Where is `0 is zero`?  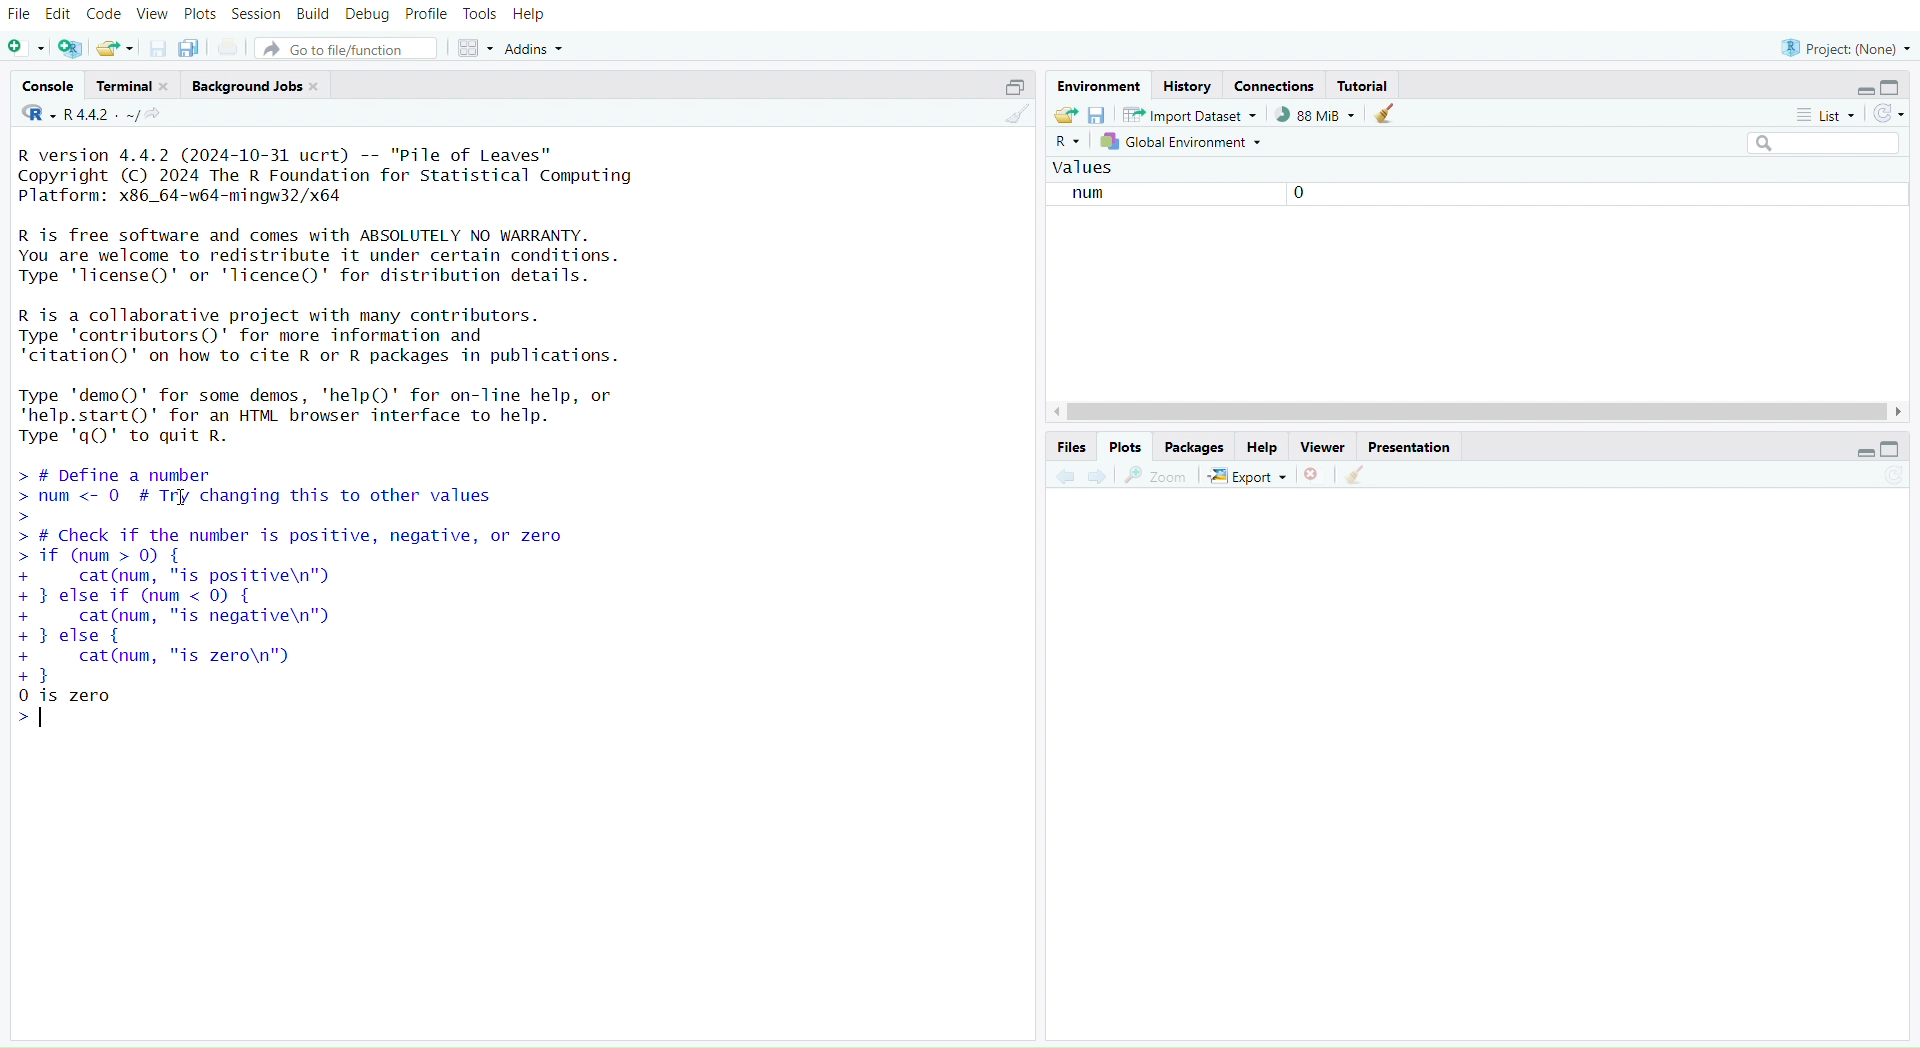 0 is zero is located at coordinates (69, 708).